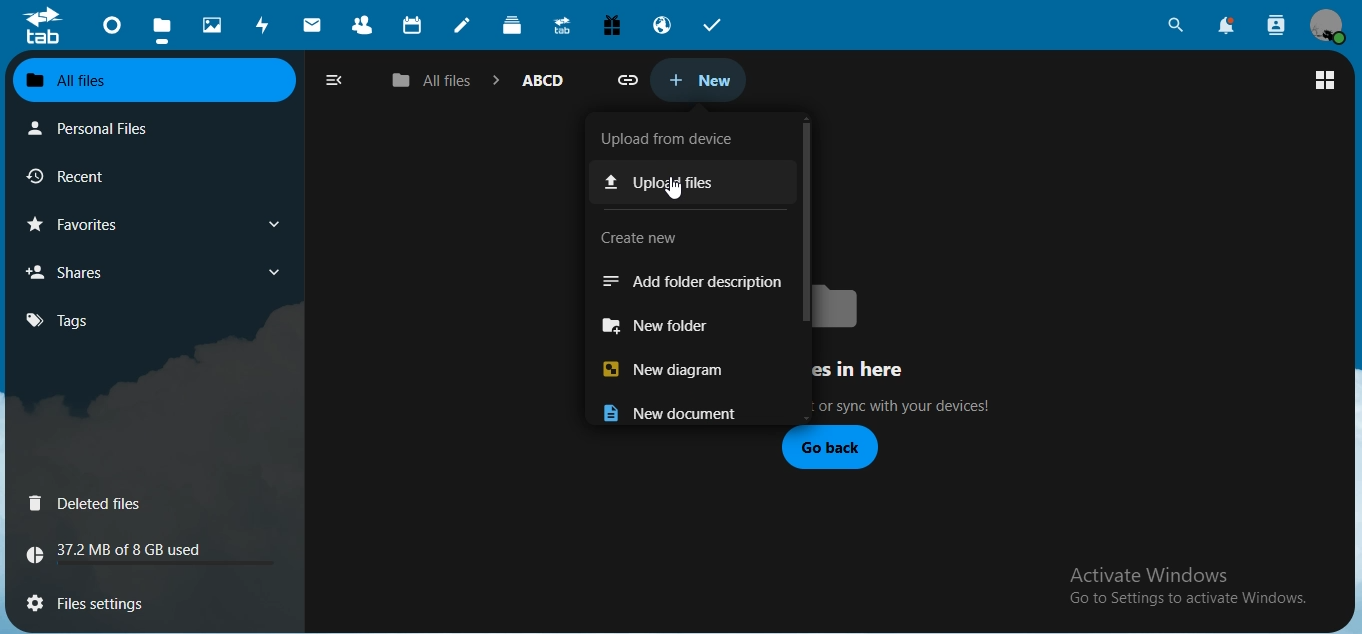 The width and height of the screenshot is (1362, 634). Describe the element at coordinates (117, 600) in the screenshot. I see `files settings` at that location.